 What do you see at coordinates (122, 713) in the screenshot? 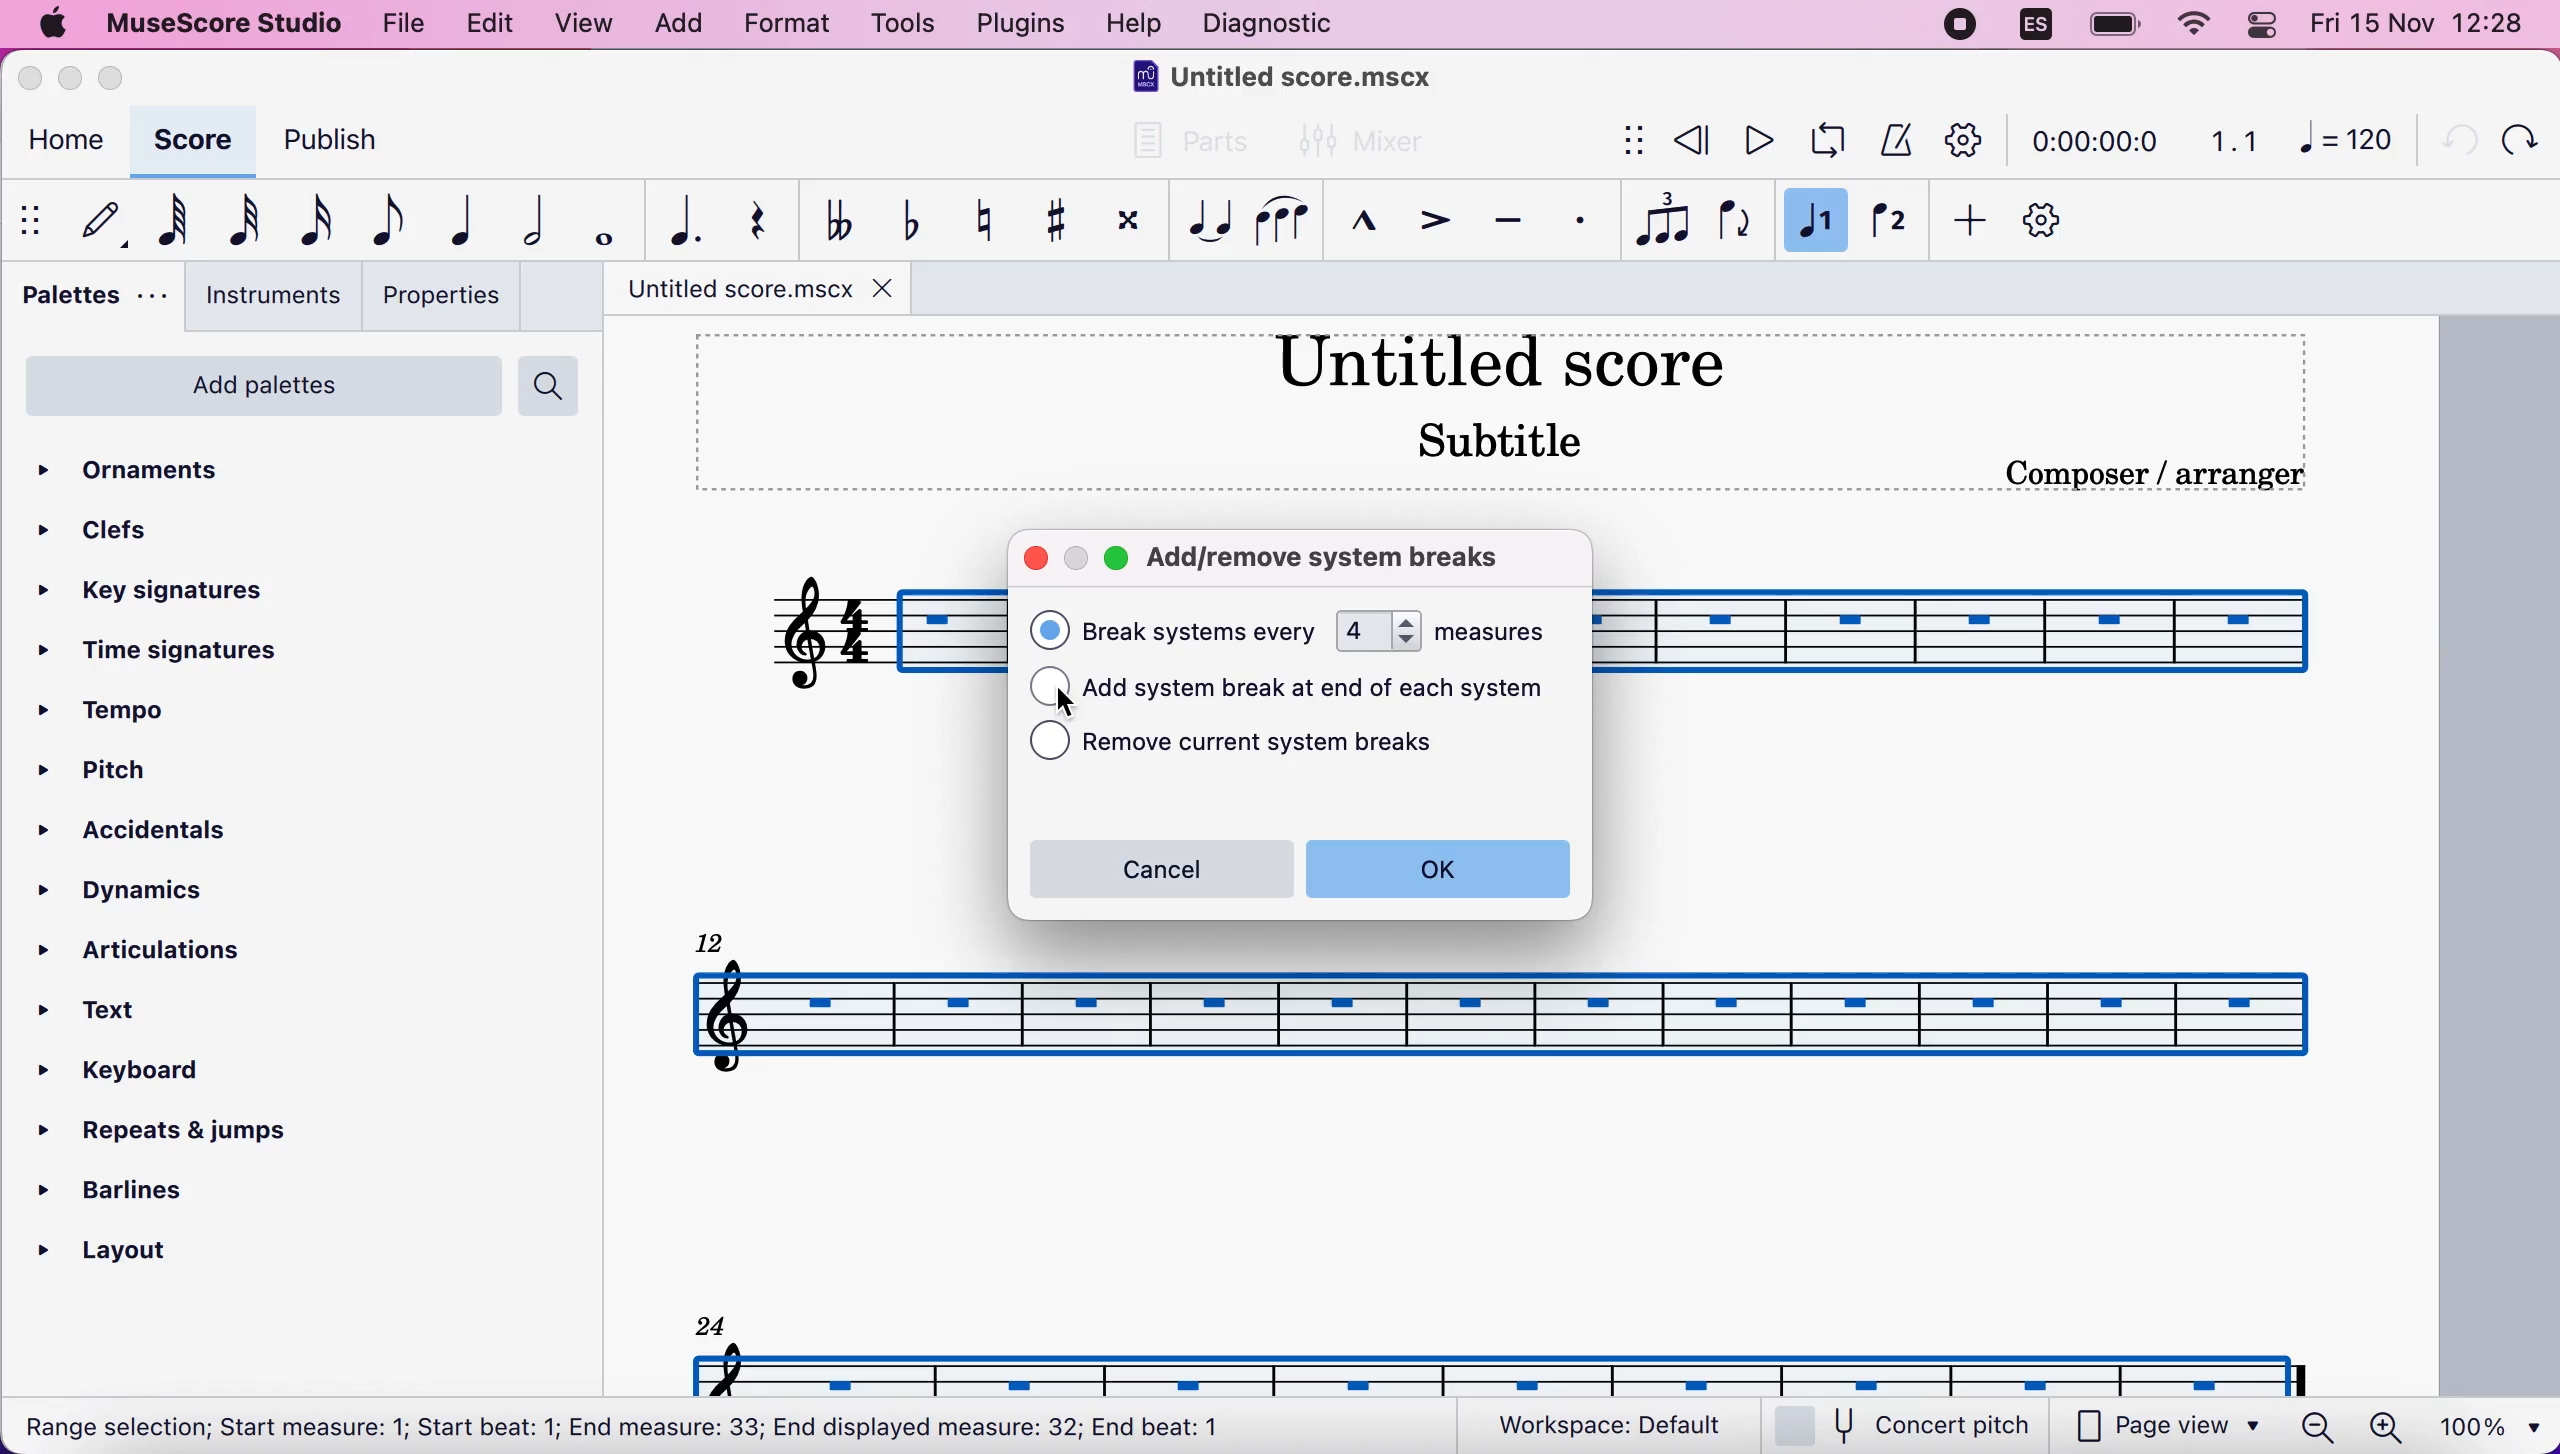
I see `tempo` at bounding box center [122, 713].